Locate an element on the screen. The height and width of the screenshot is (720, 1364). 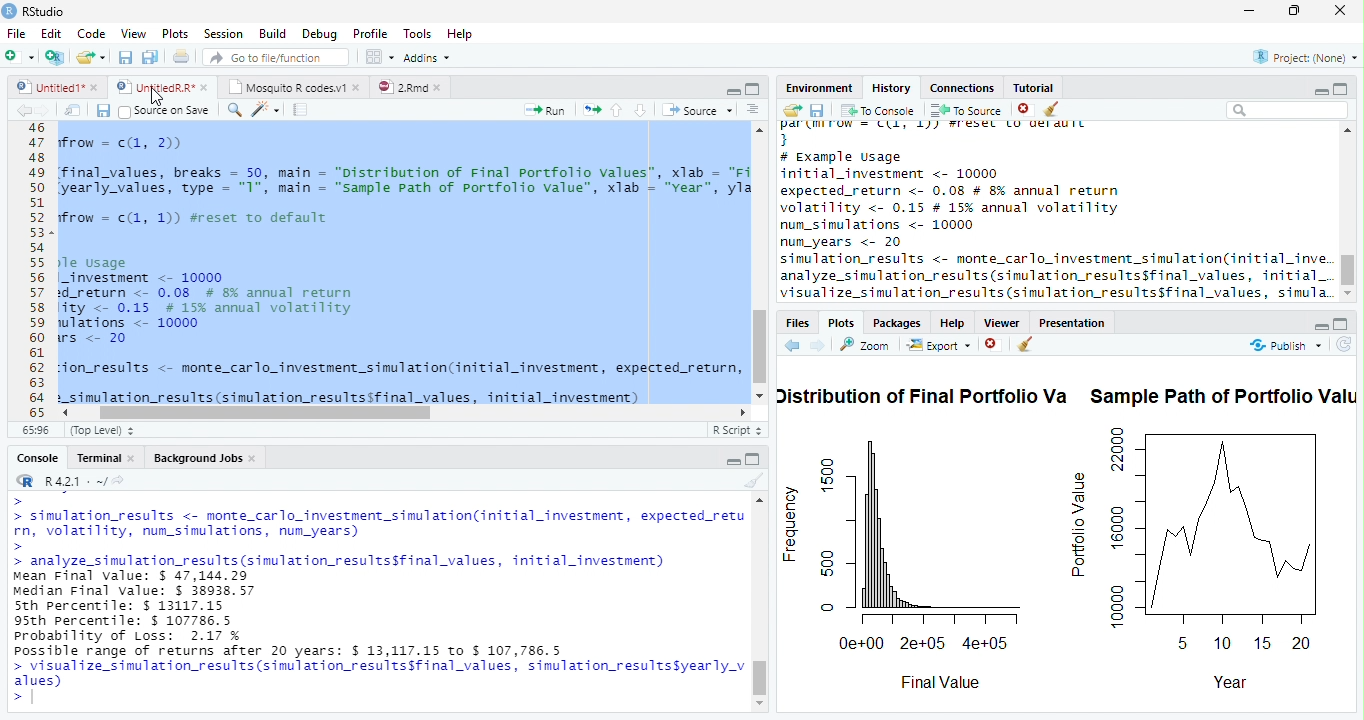
Open in new window is located at coordinates (73, 110).